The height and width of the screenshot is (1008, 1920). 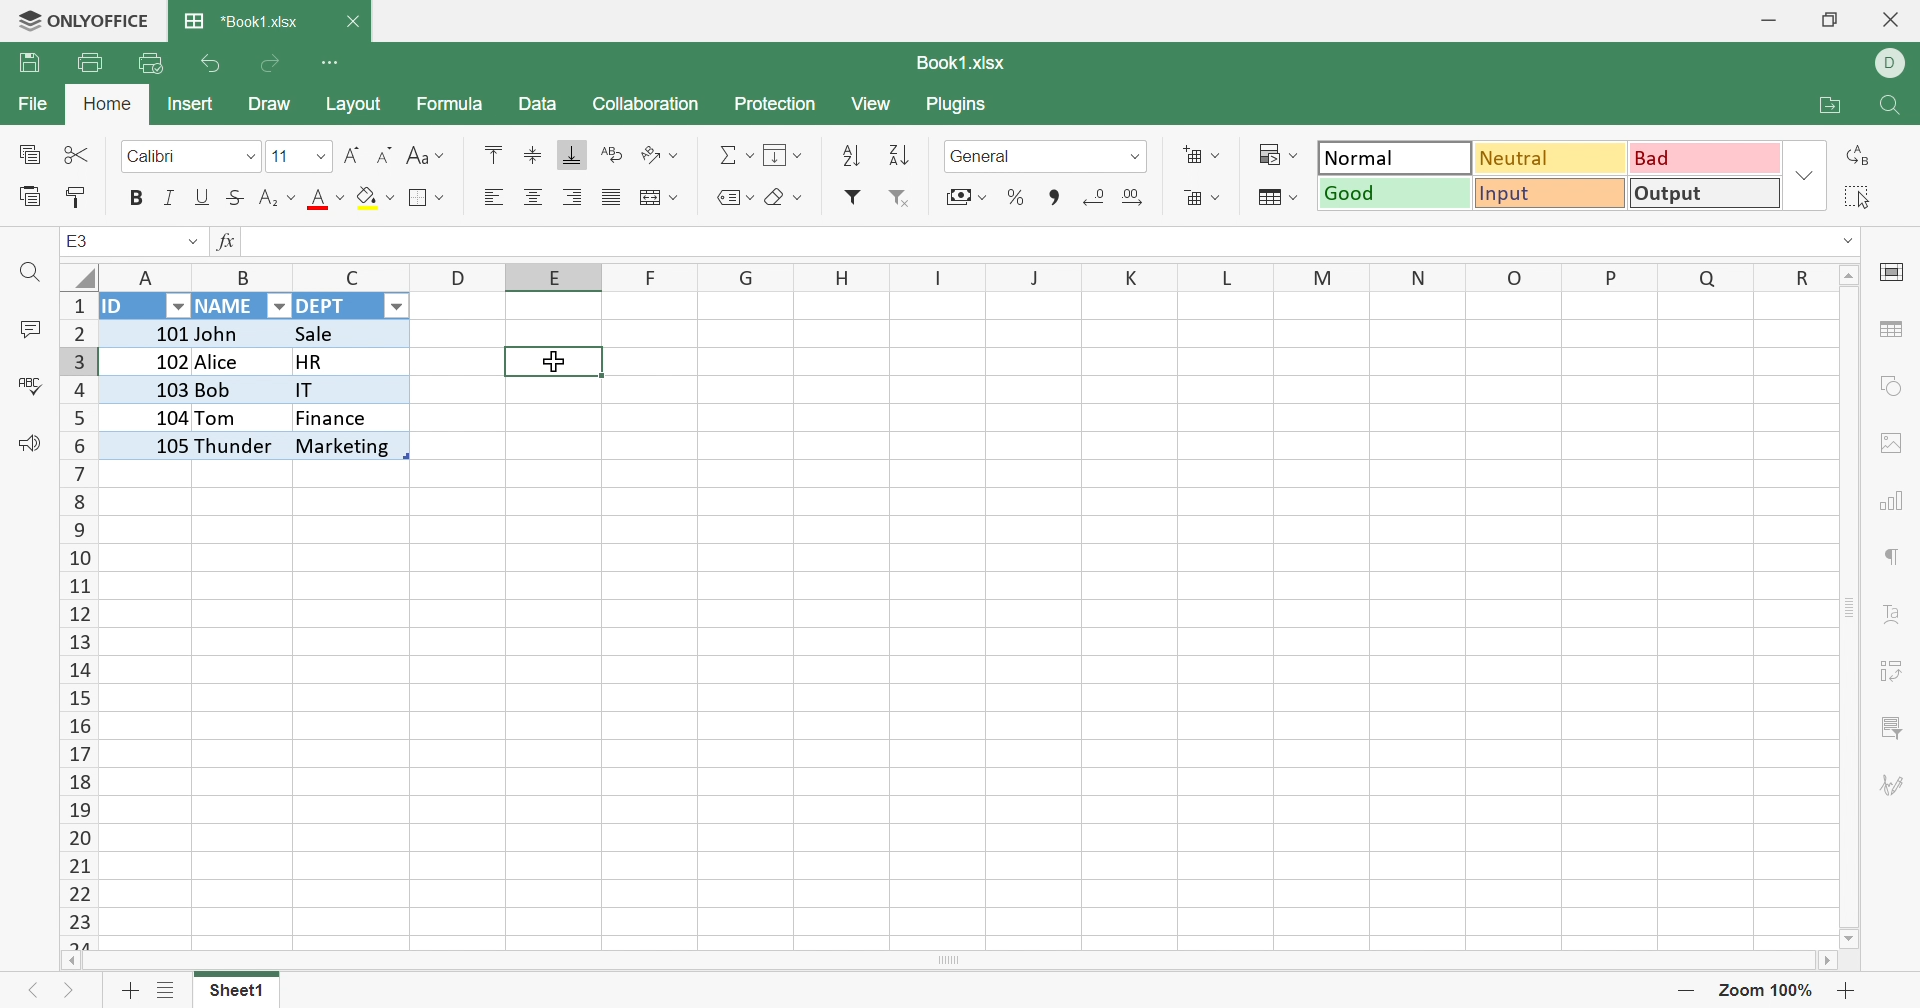 I want to click on Formula, so click(x=452, y=104).